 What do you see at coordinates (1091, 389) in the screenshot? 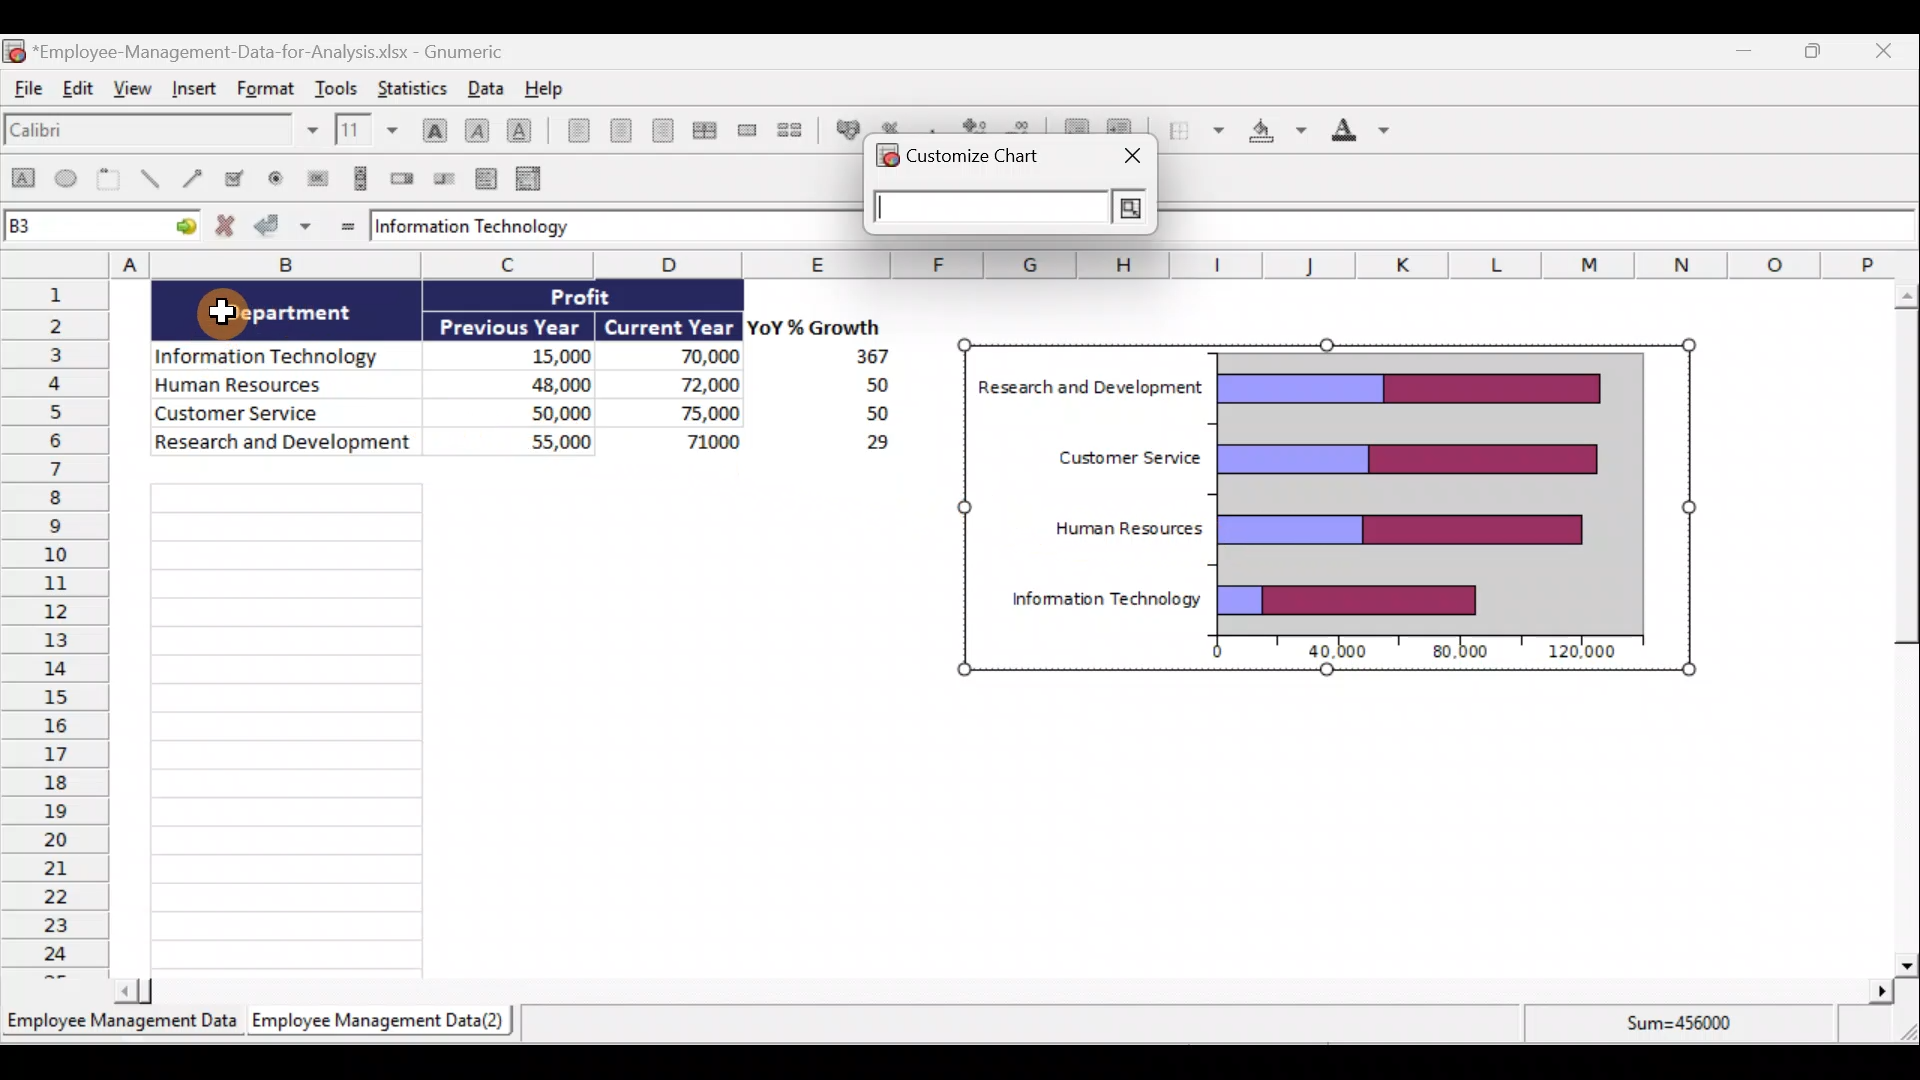
I see `Research and Development` at bounding box center [1091, 389].